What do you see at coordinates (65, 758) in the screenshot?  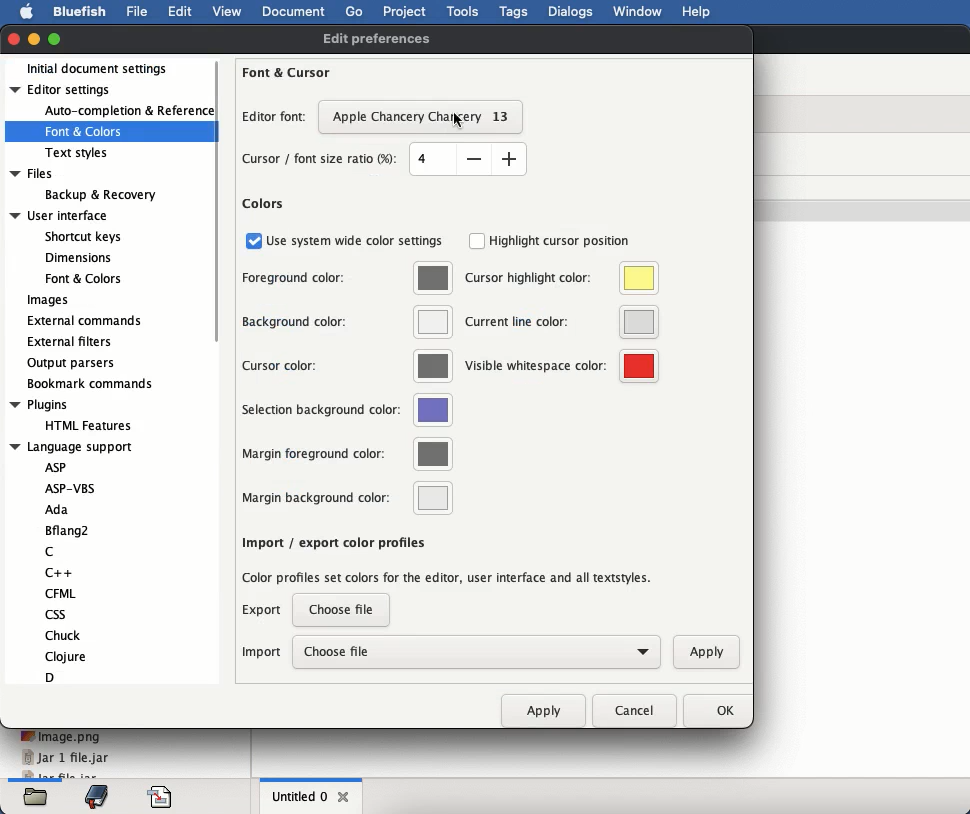 I see `jar 1 file` at bounding box center [65, 758].